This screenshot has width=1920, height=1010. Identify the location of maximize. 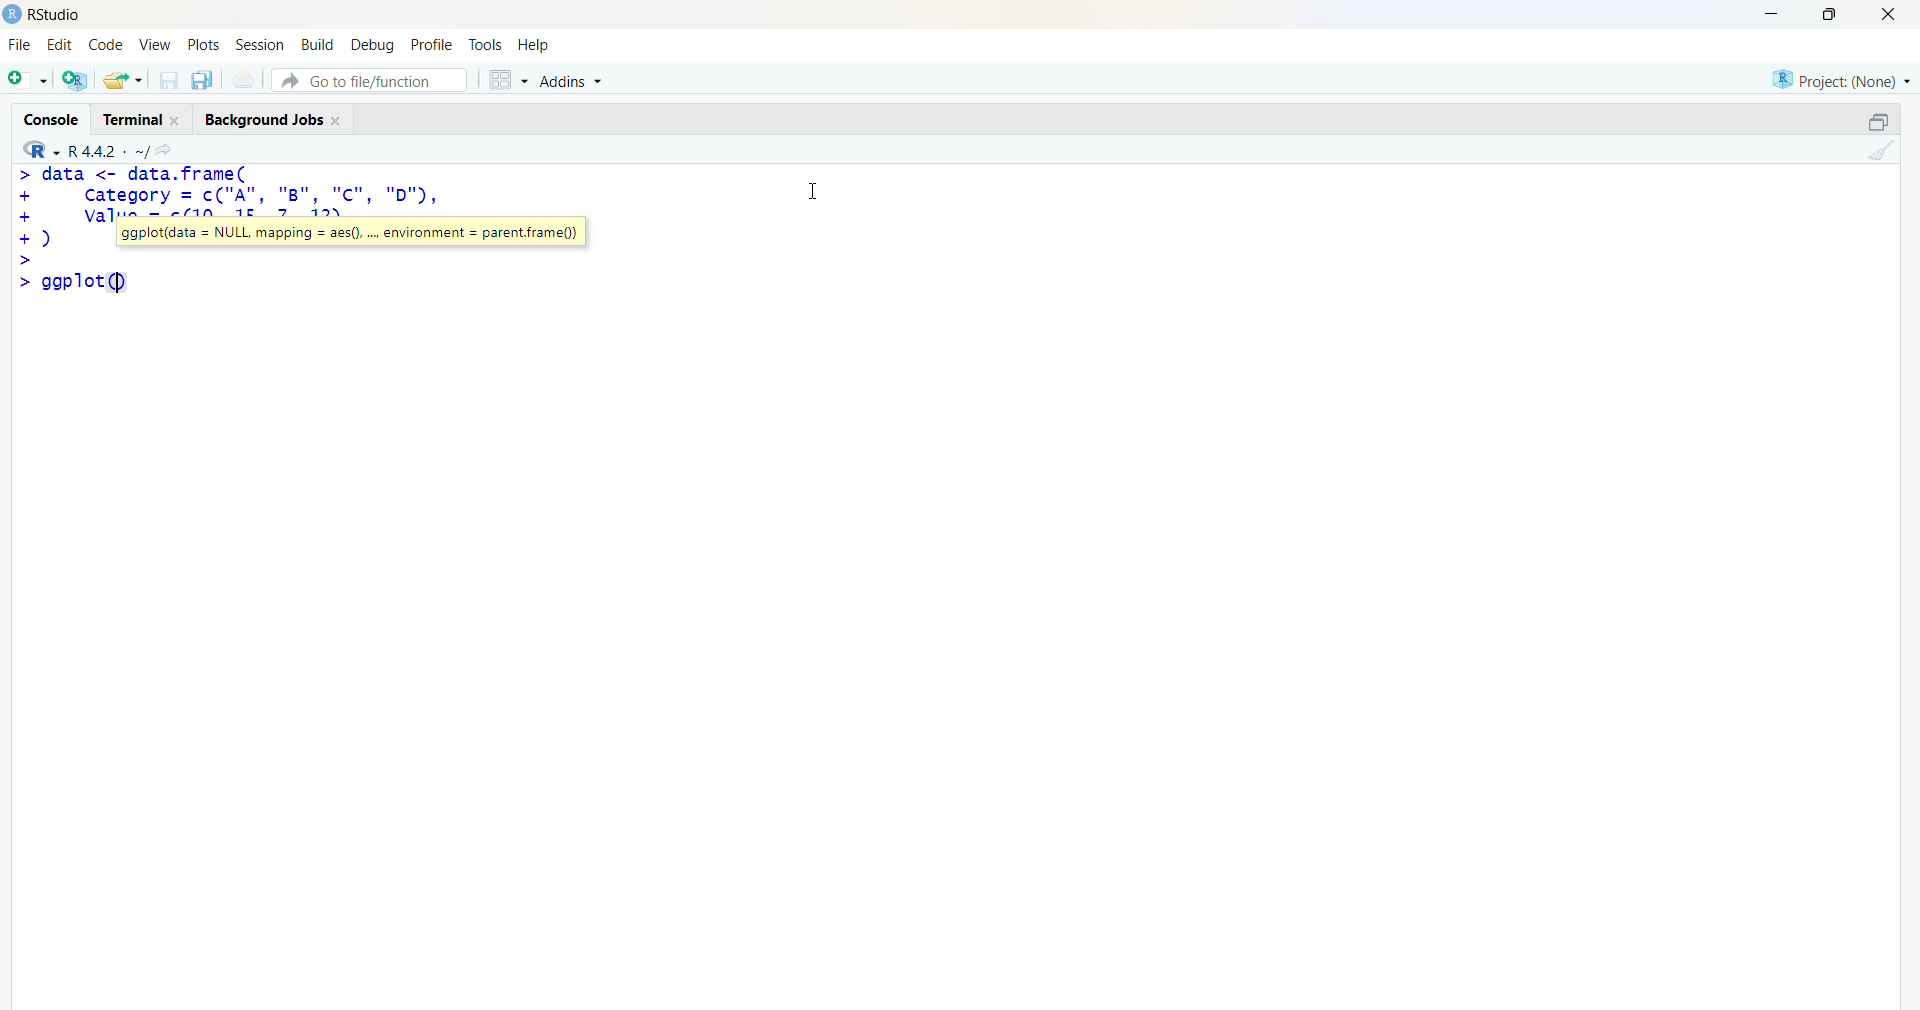
(1836, 14).